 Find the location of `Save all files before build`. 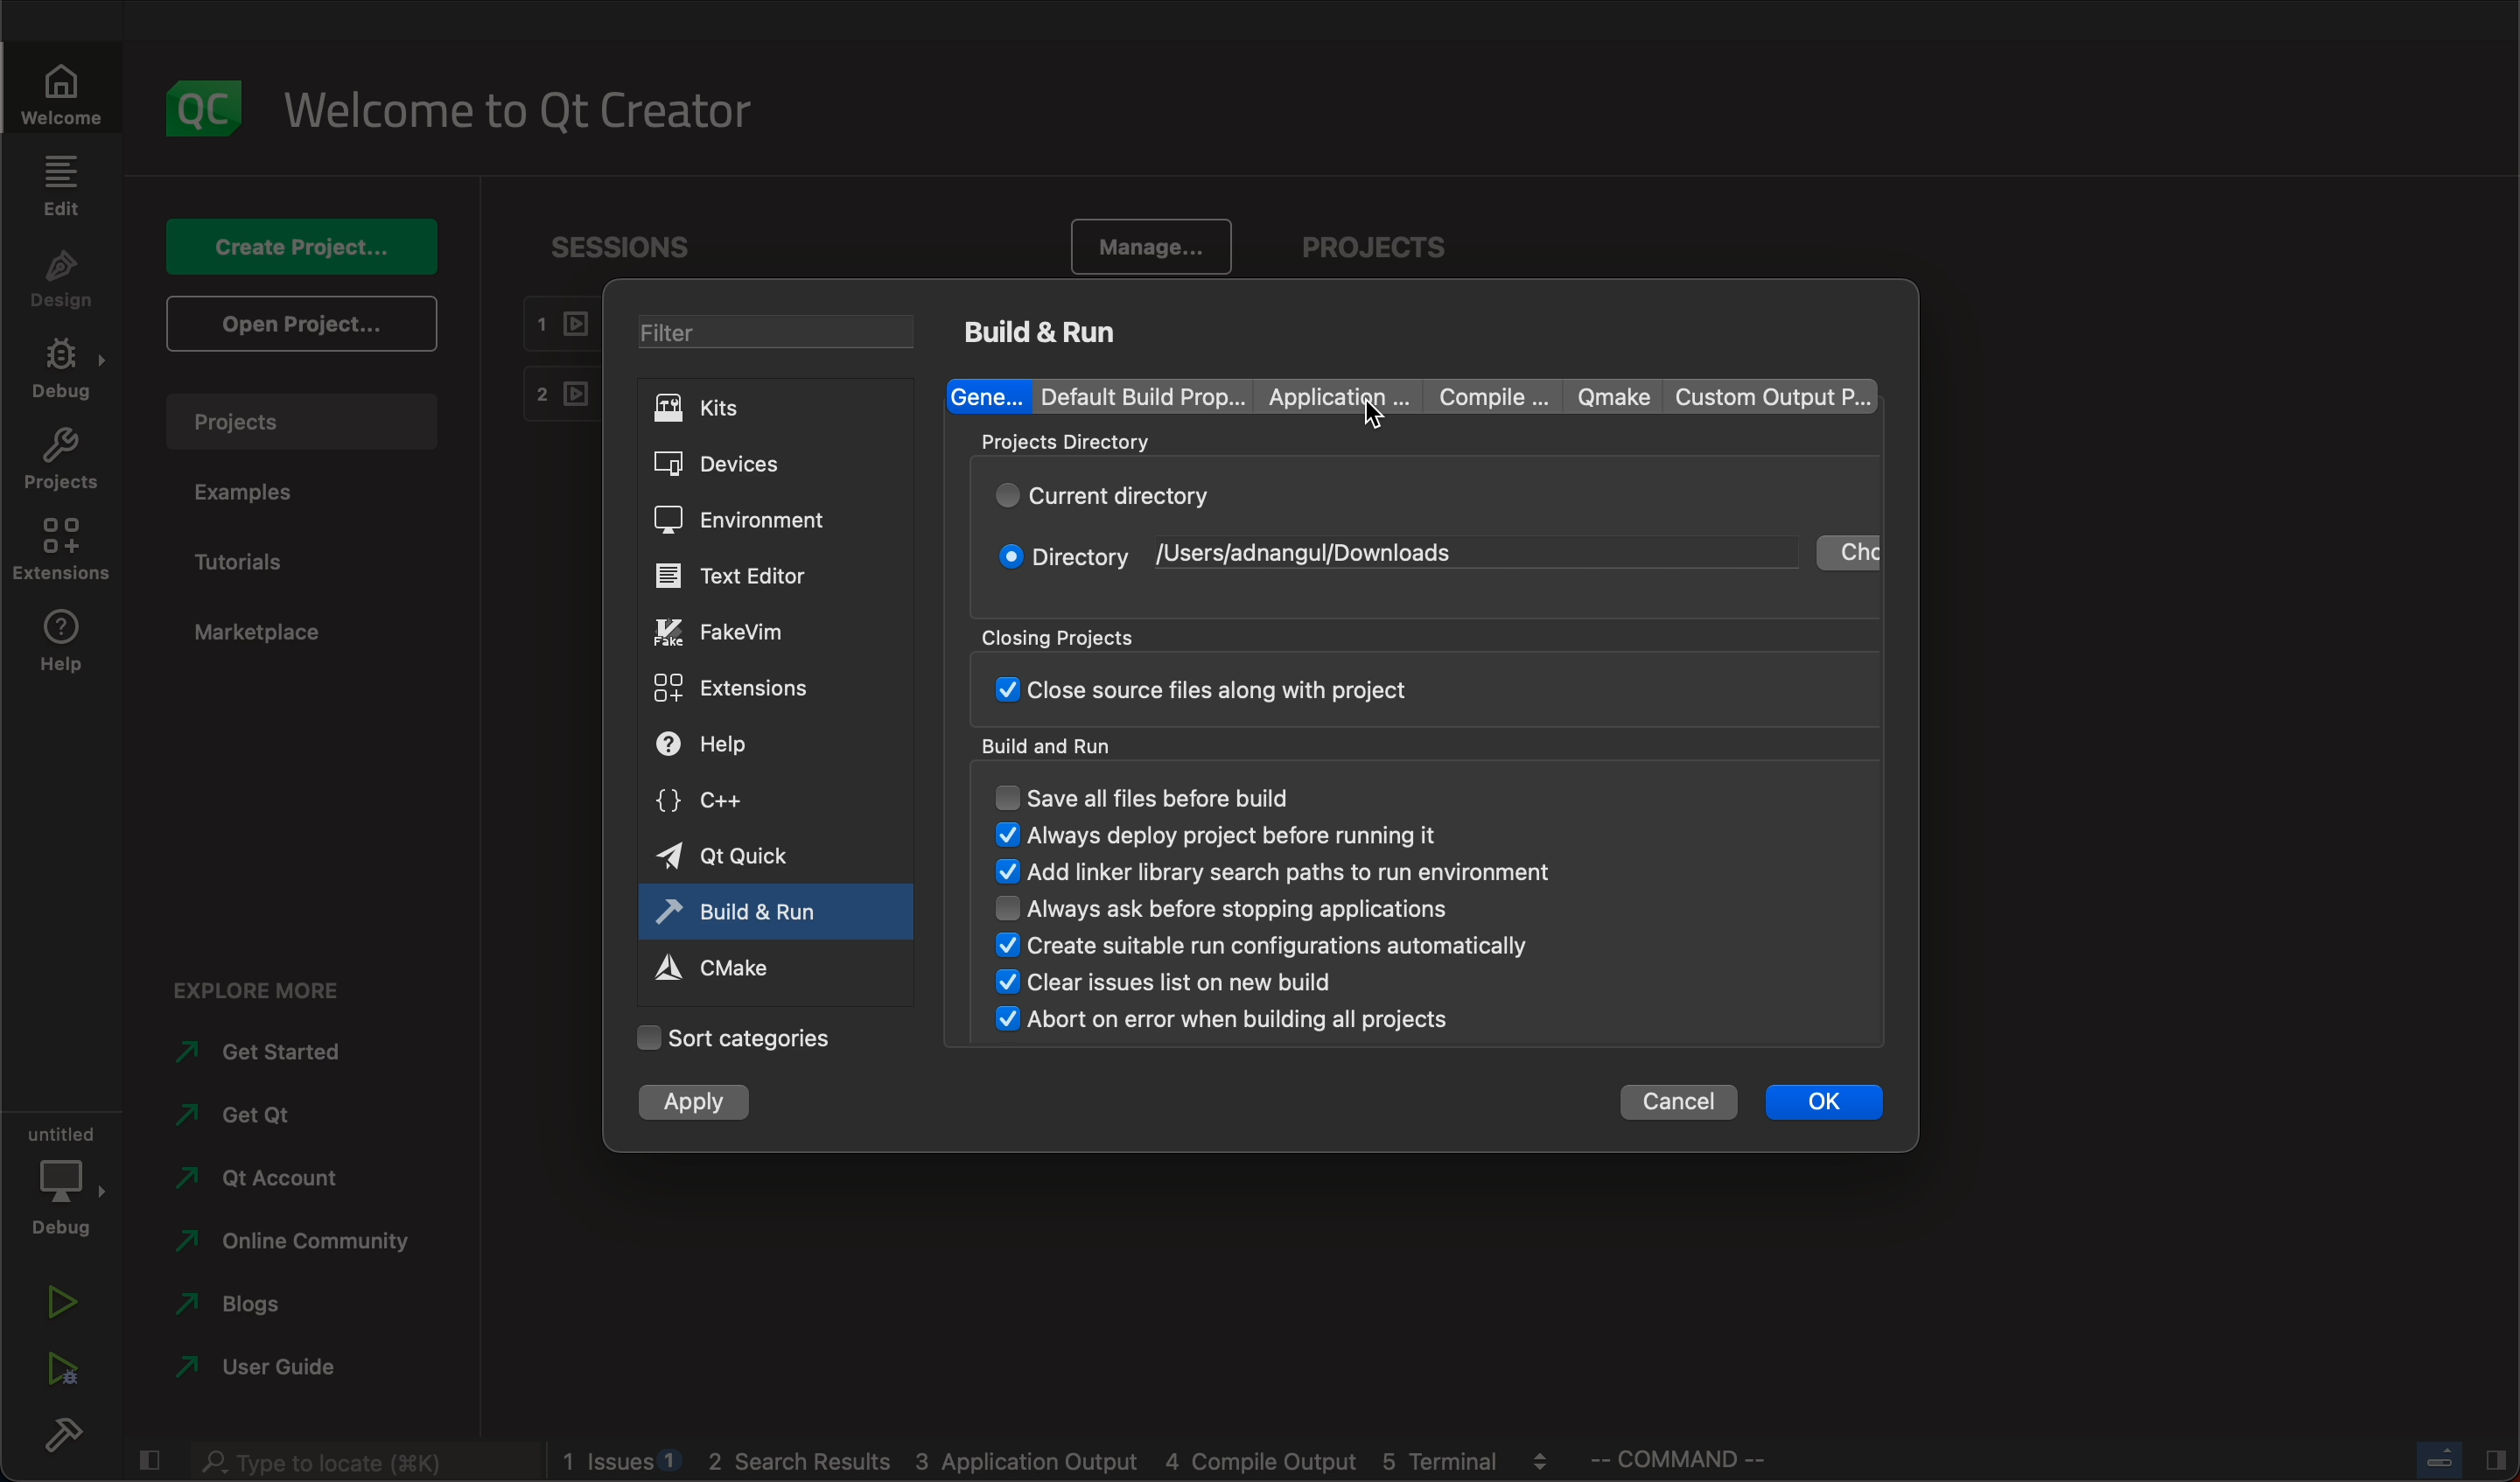

Save all files before build is located at coordinates (1175, 795).